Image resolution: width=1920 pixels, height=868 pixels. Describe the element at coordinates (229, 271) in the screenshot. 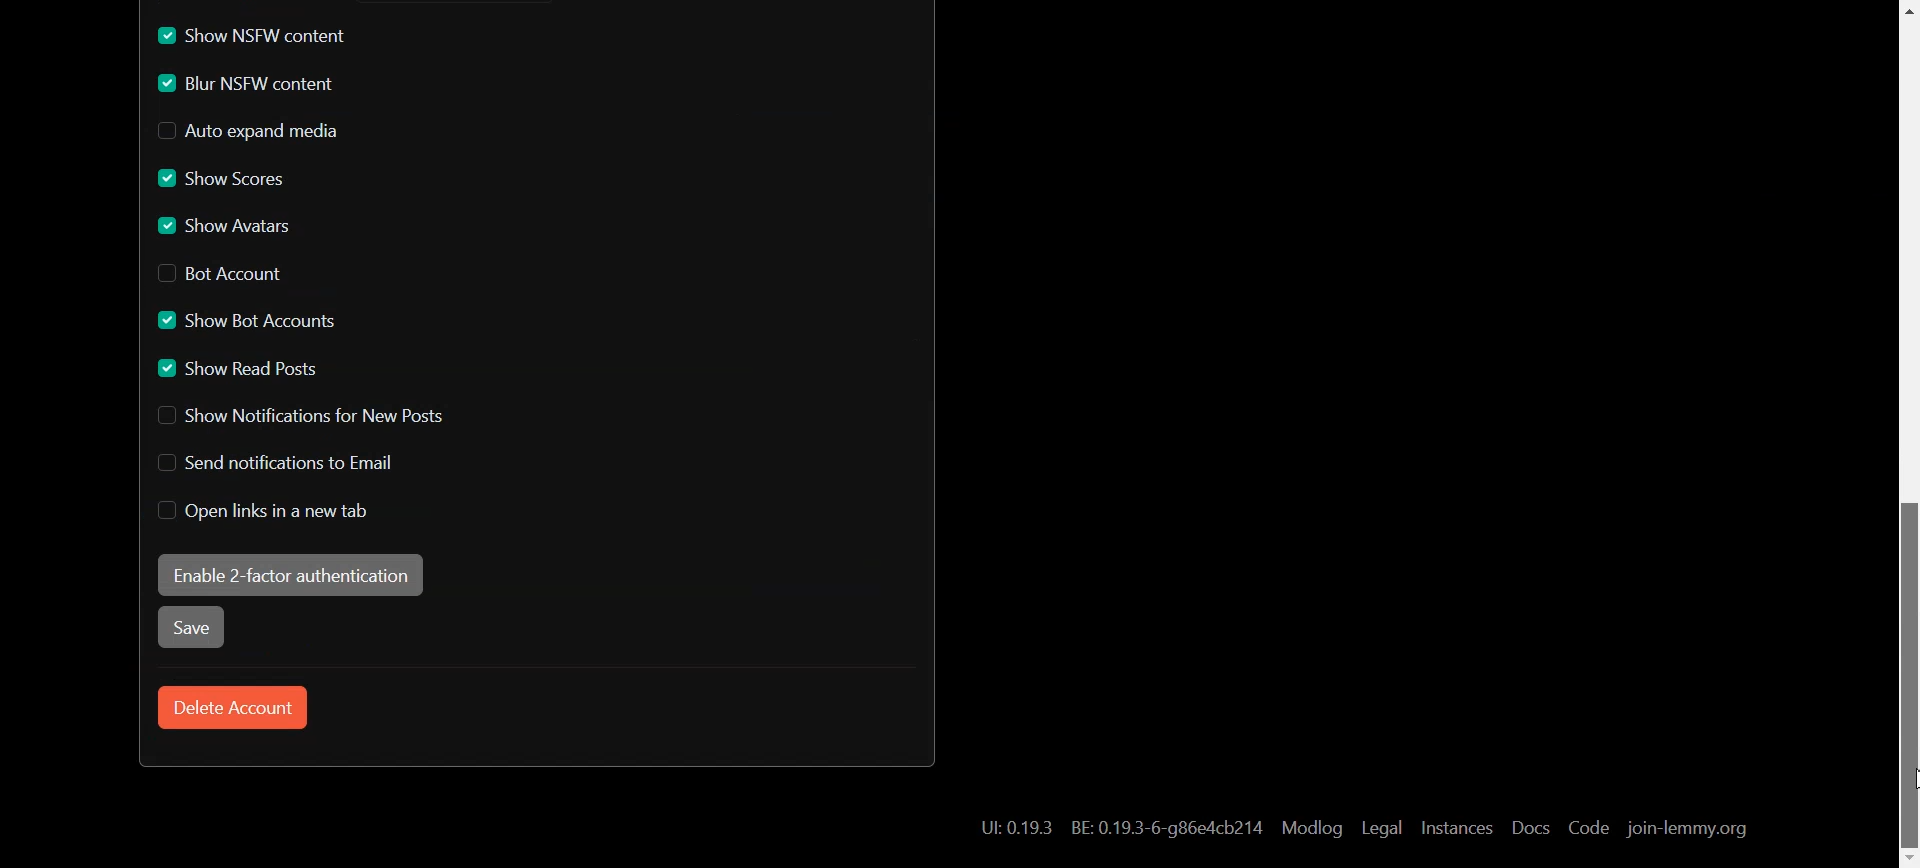

I see `Disable Bot Account` at that location.